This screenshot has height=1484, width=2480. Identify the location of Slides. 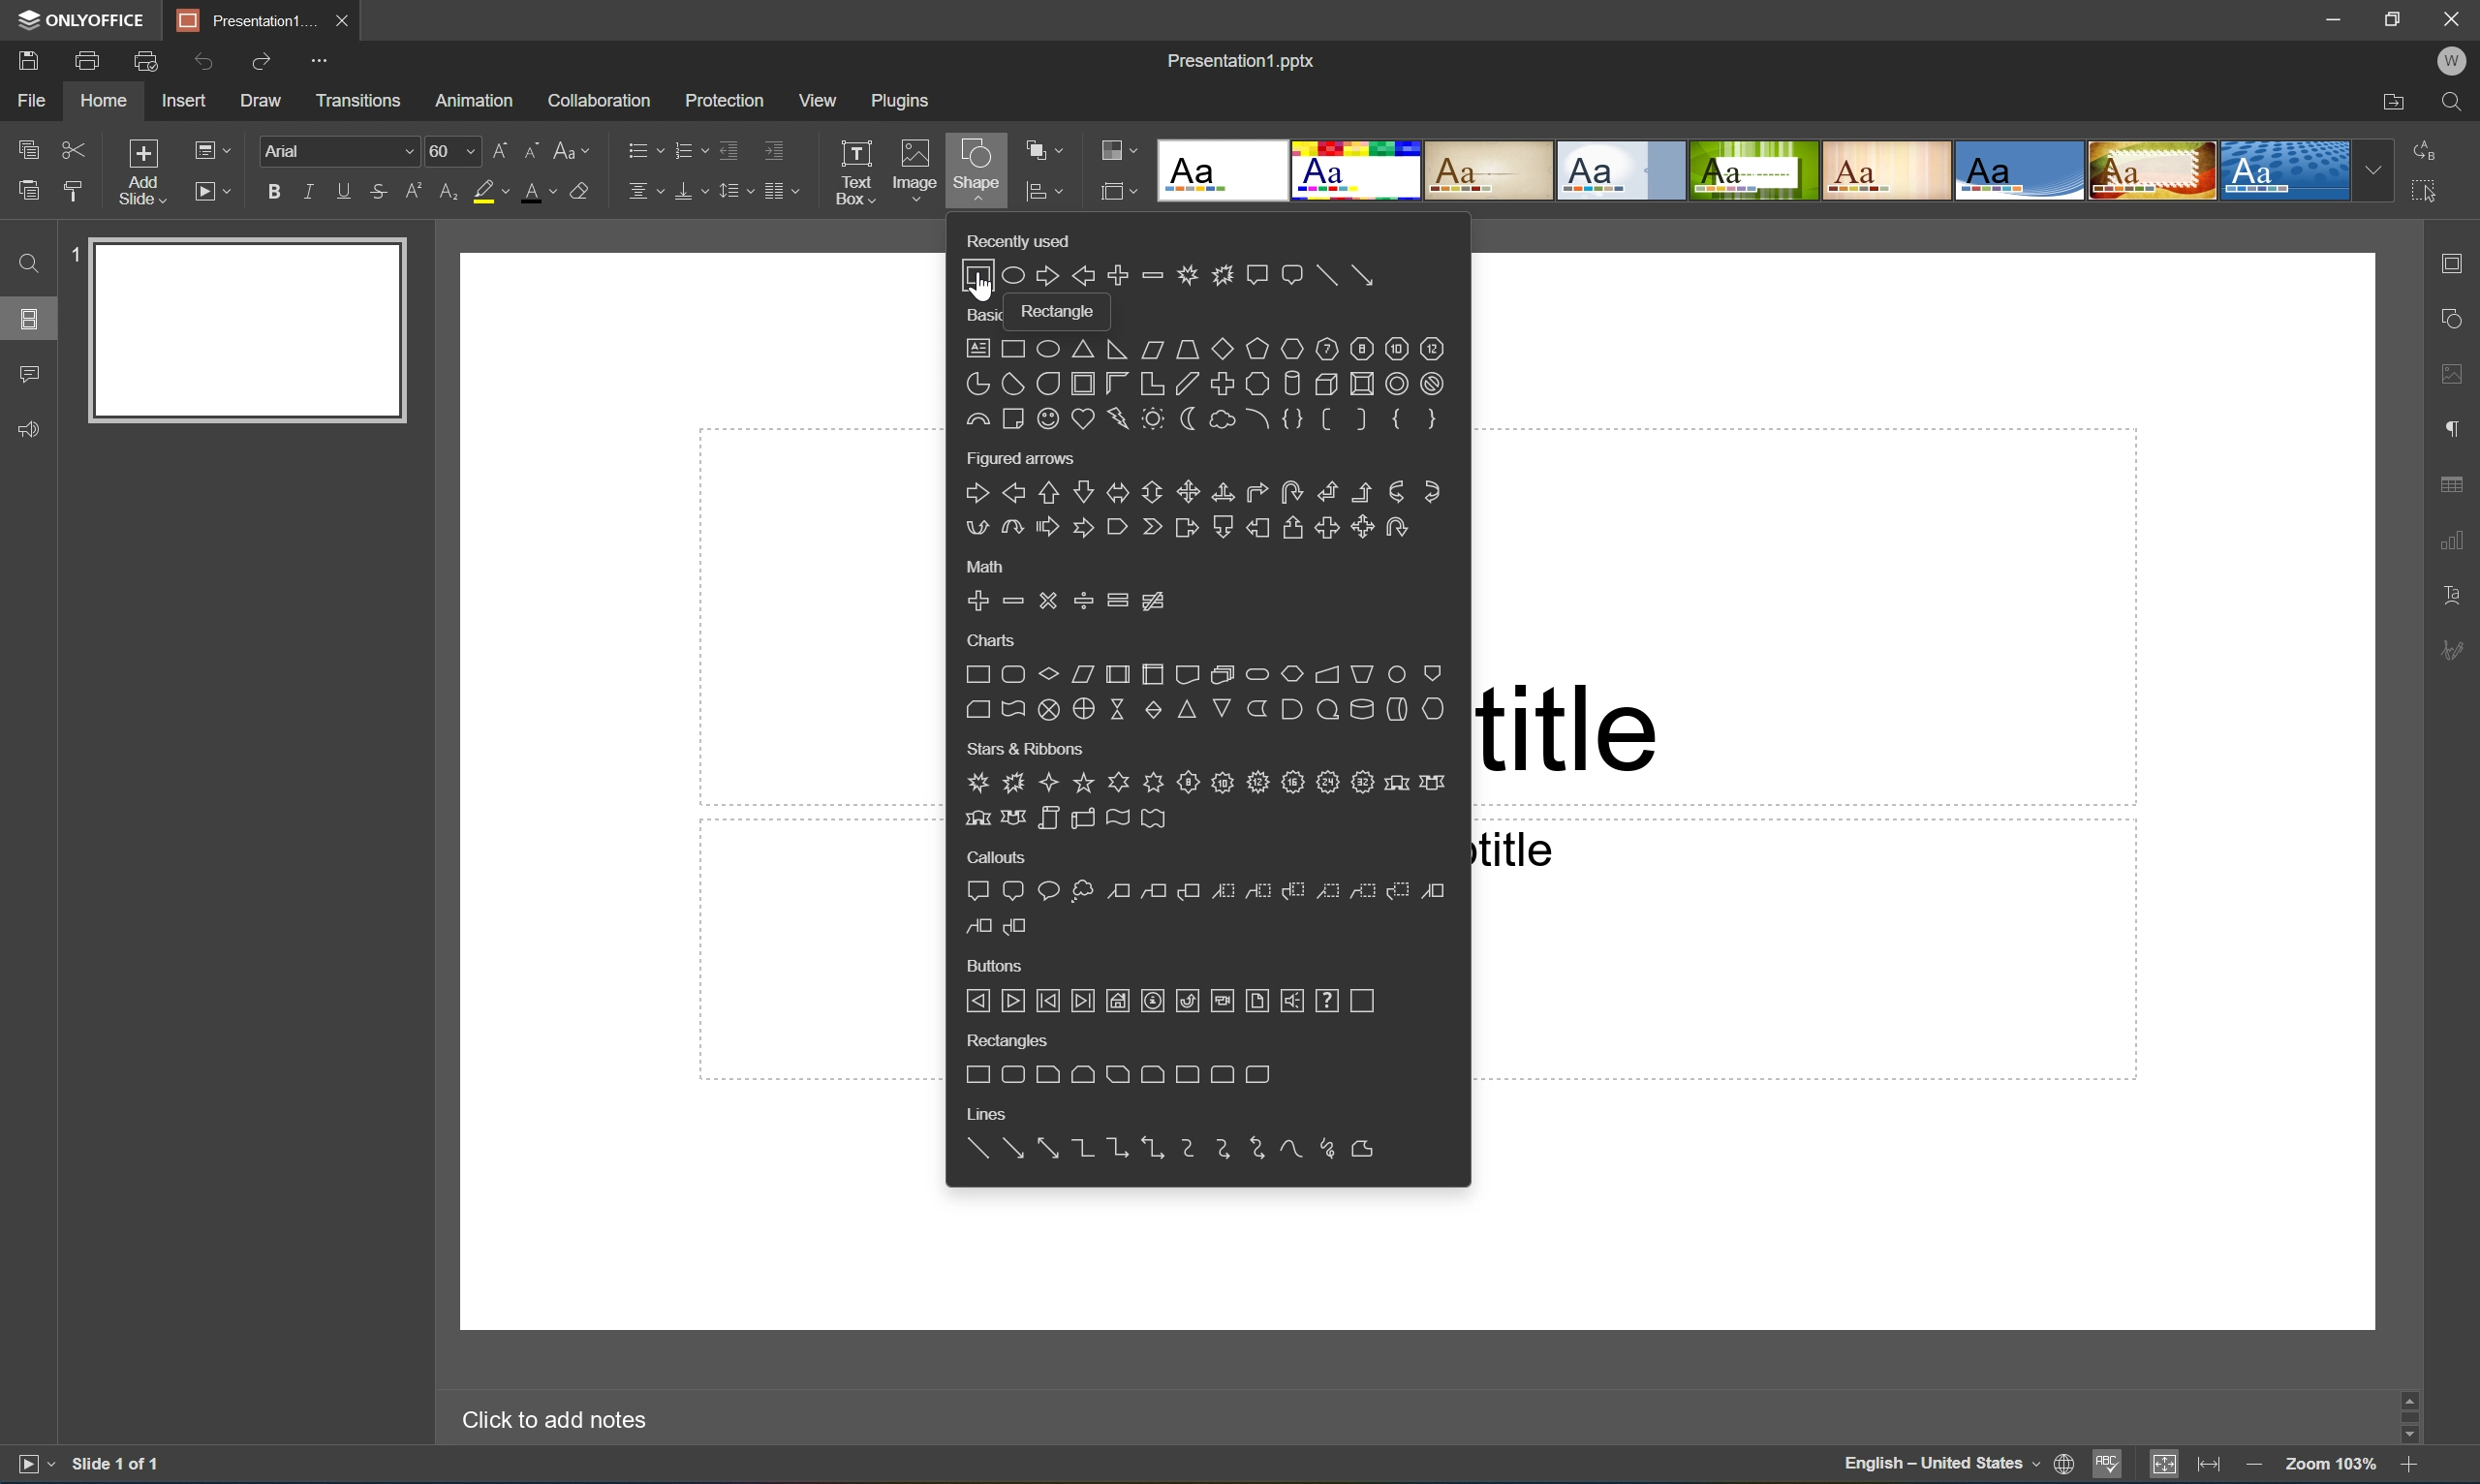
(28, 317).